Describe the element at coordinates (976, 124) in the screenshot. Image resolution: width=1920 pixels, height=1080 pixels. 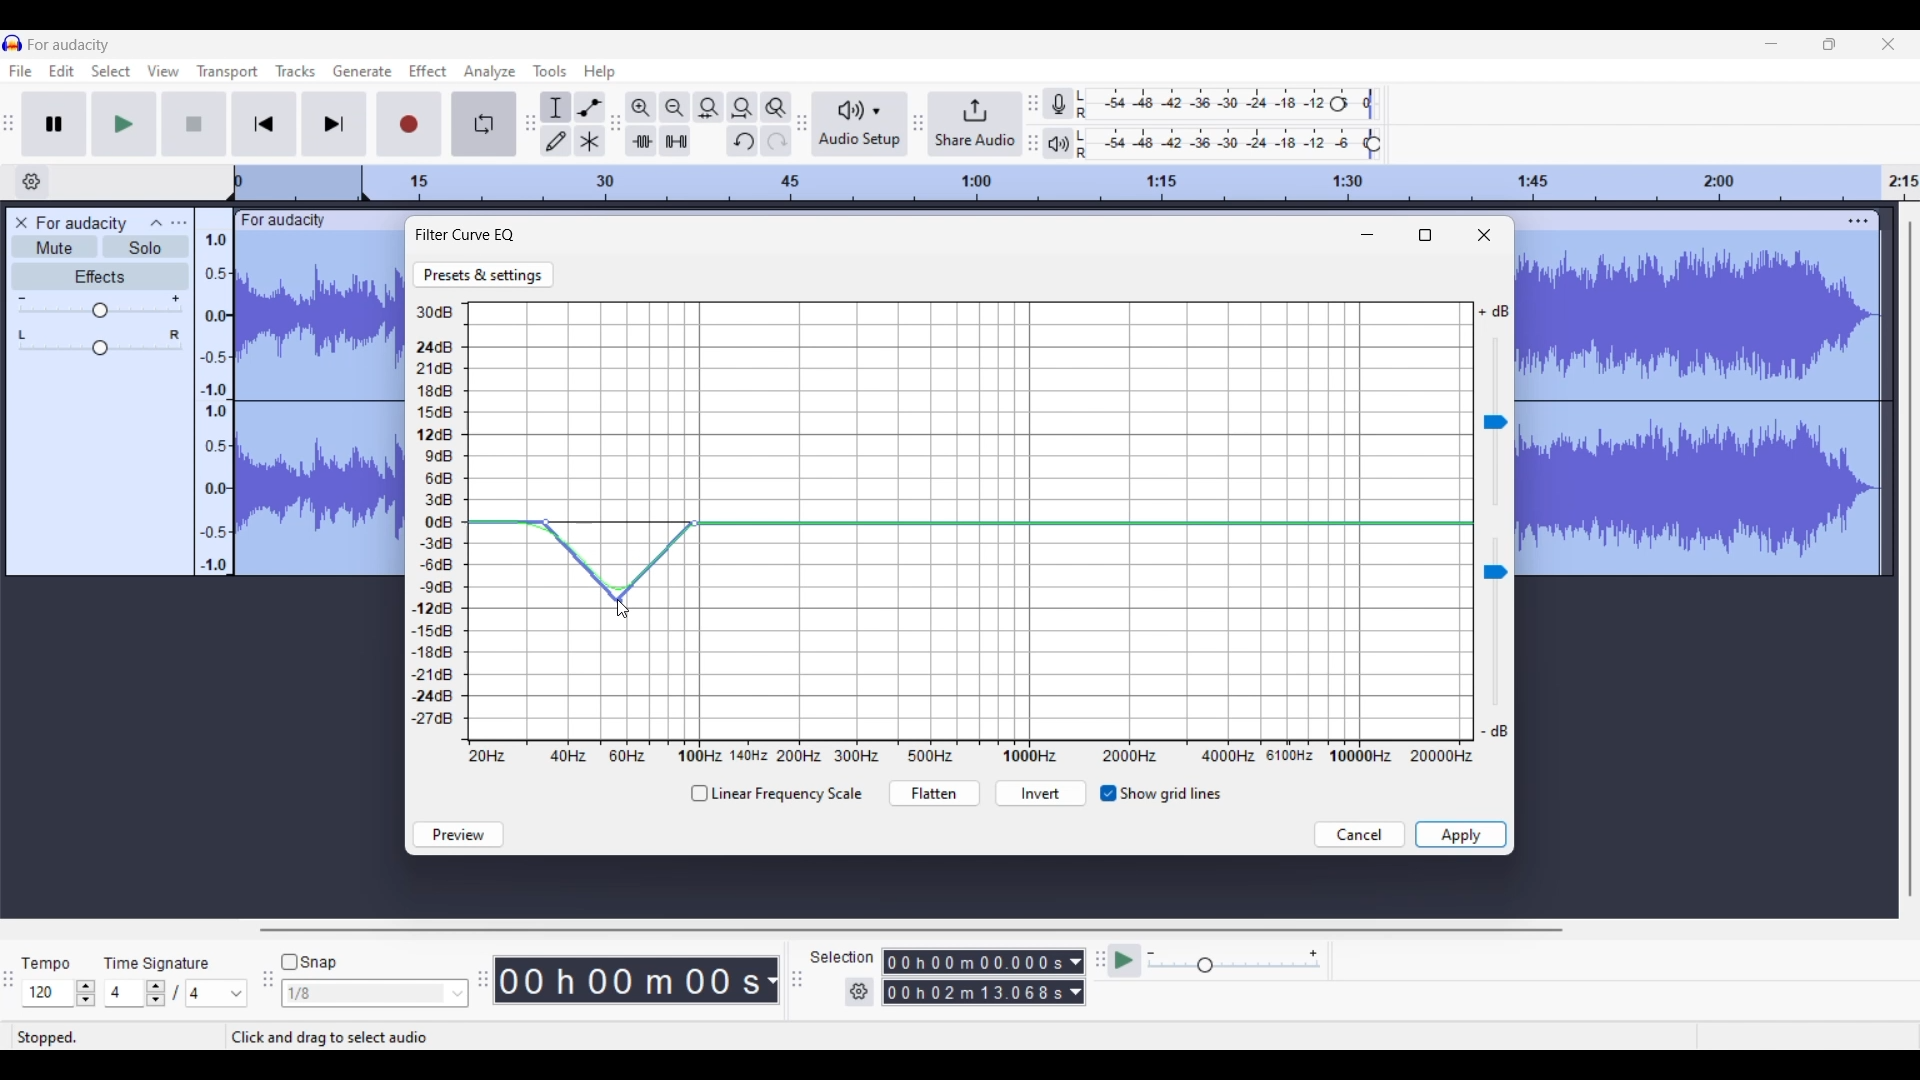
I see `Share audio` at that location.